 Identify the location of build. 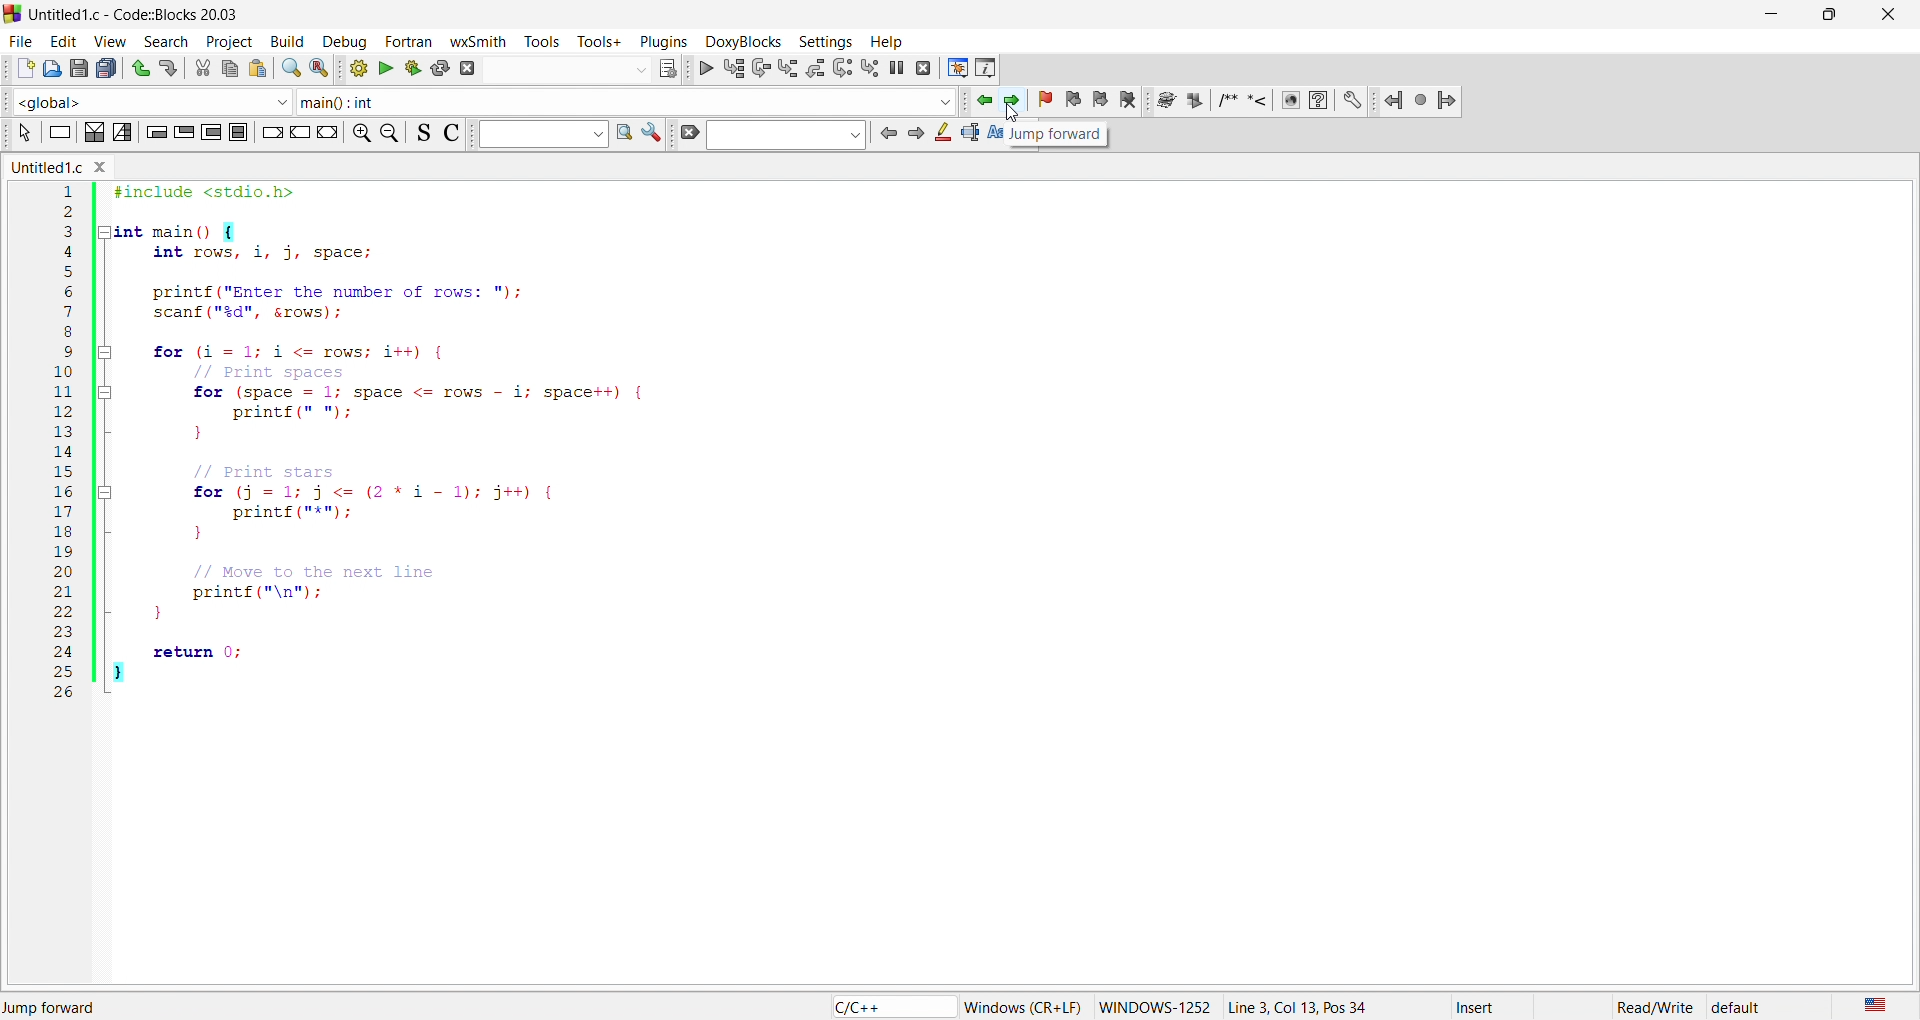
(350, 69).